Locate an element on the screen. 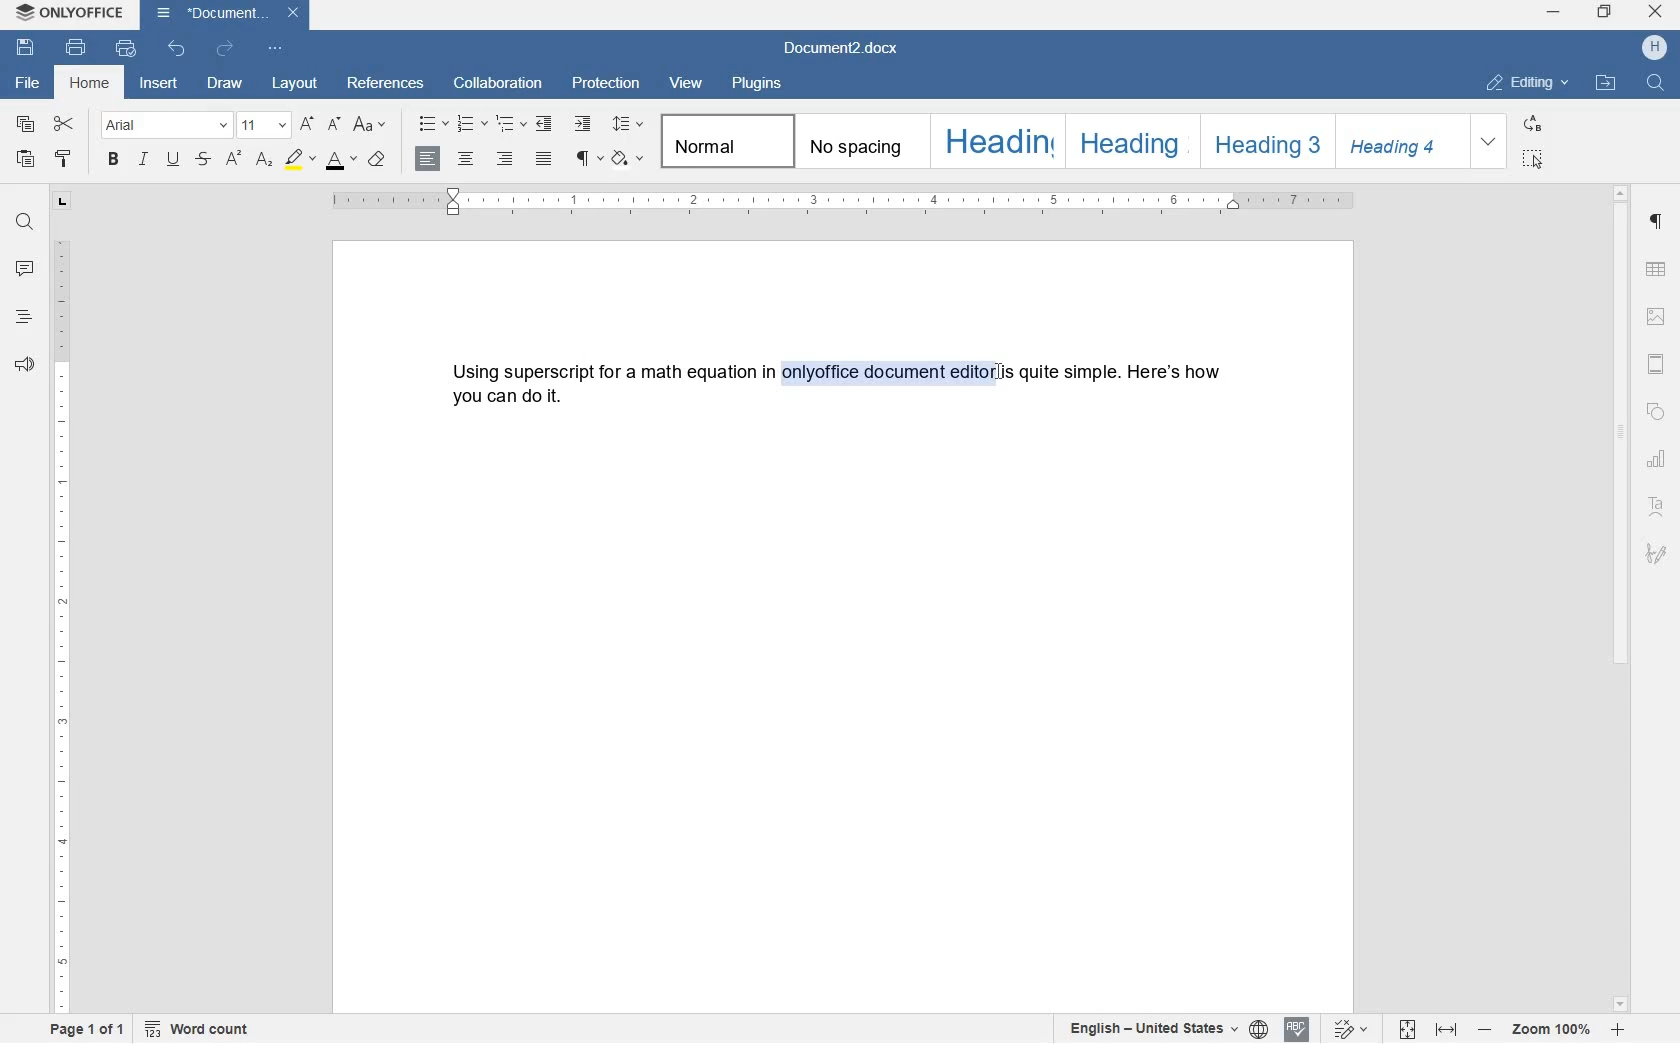 The height and width of the screenshot is (1044, 1680). minimize is located at coordinates (1553, 12).